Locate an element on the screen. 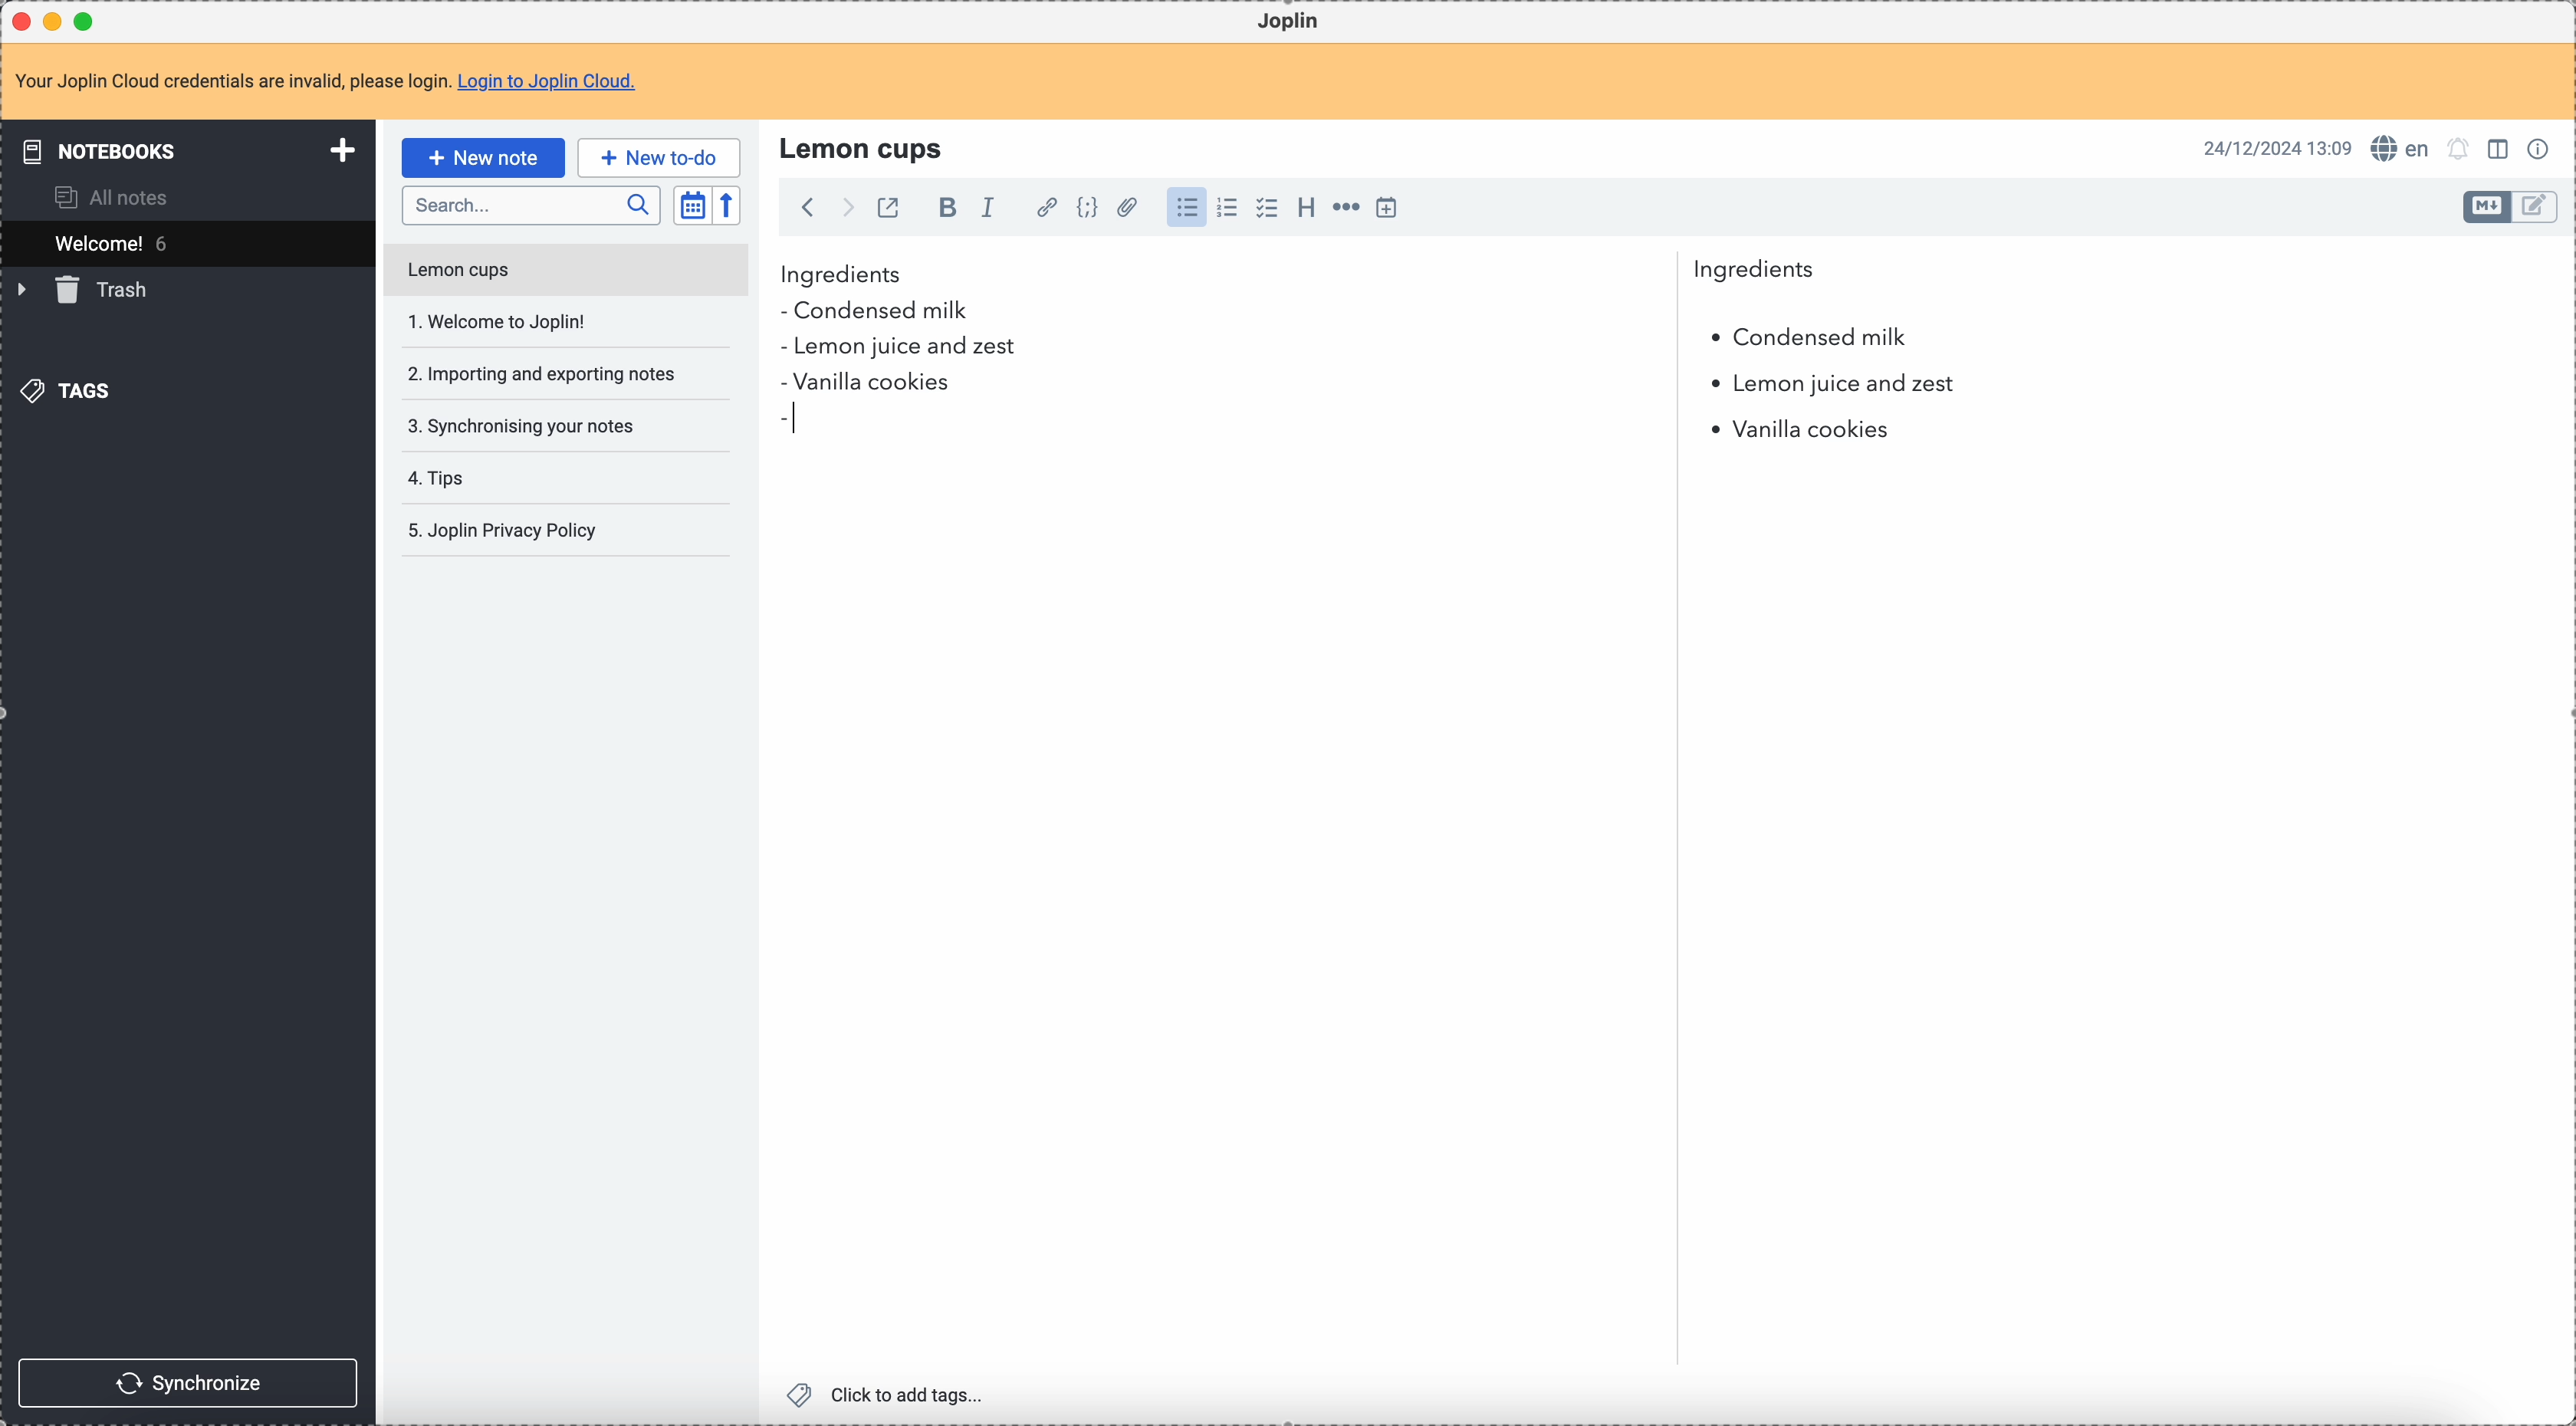  lemon cups is located at coordinates (865, 147).